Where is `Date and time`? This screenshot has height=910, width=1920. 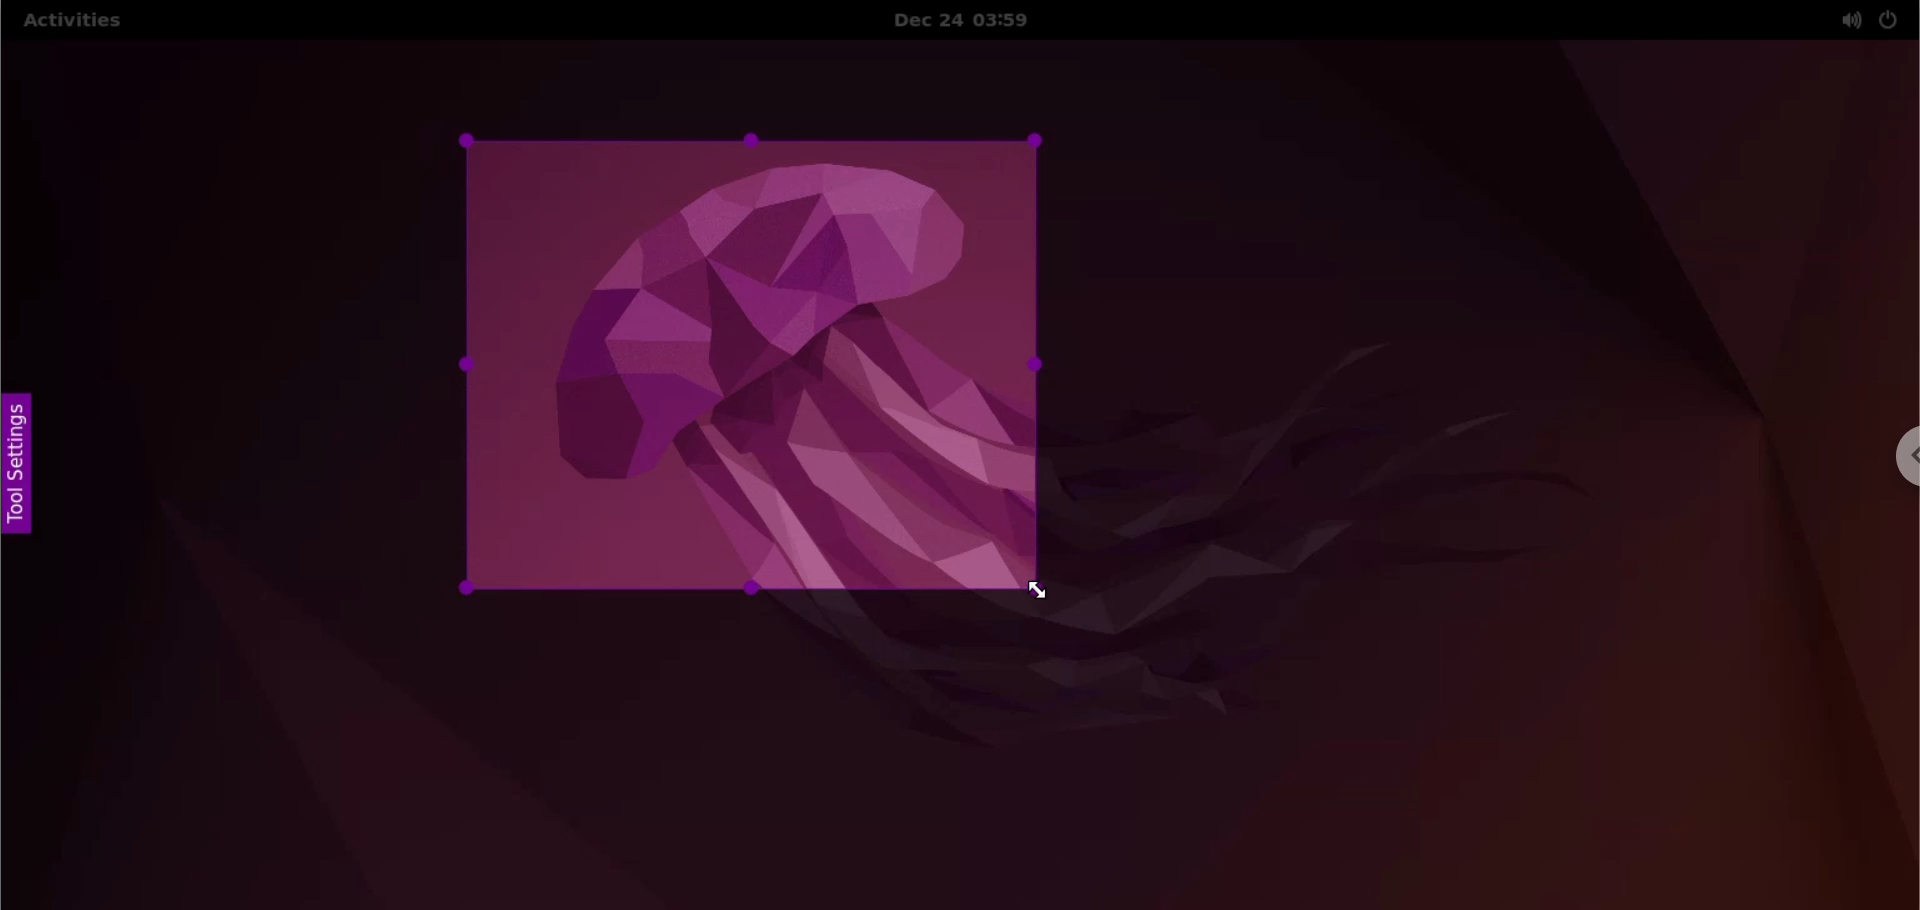 Date and time is located at coordinates (976, 21).